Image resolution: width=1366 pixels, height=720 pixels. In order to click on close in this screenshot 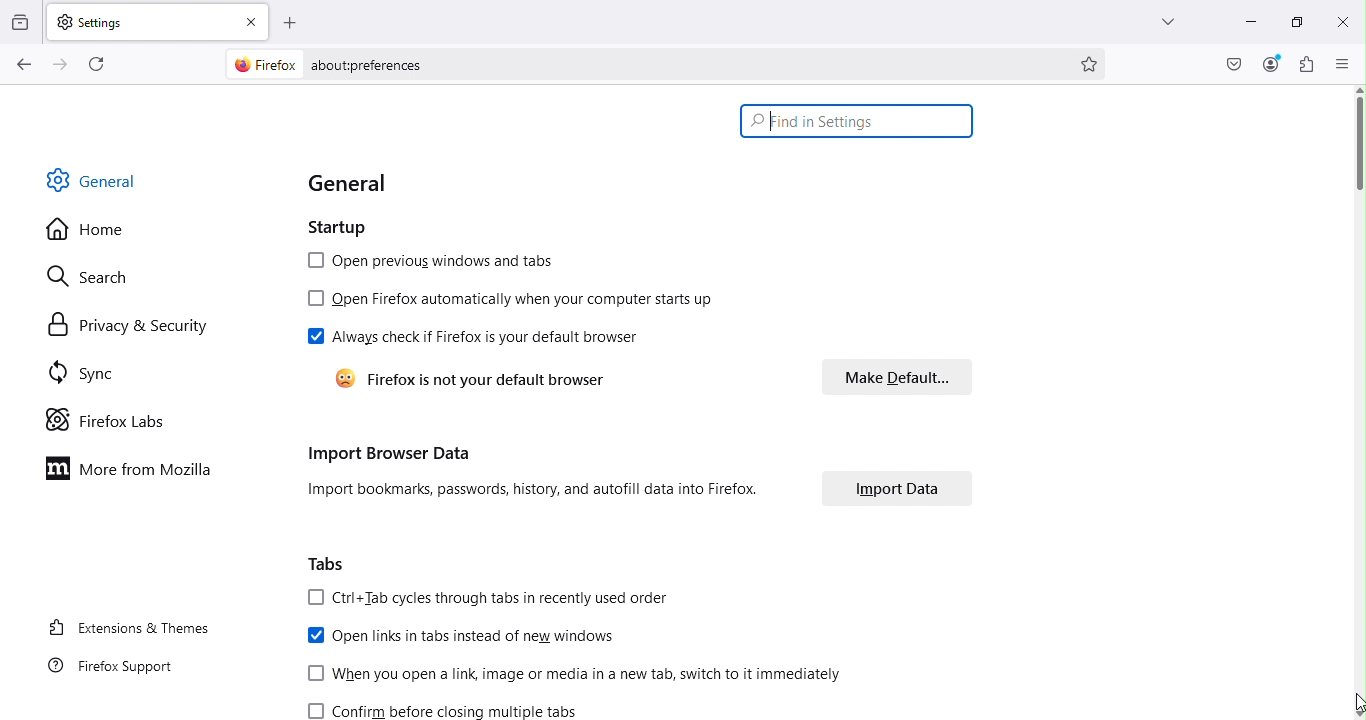, I will do `click(1339, 20)`.